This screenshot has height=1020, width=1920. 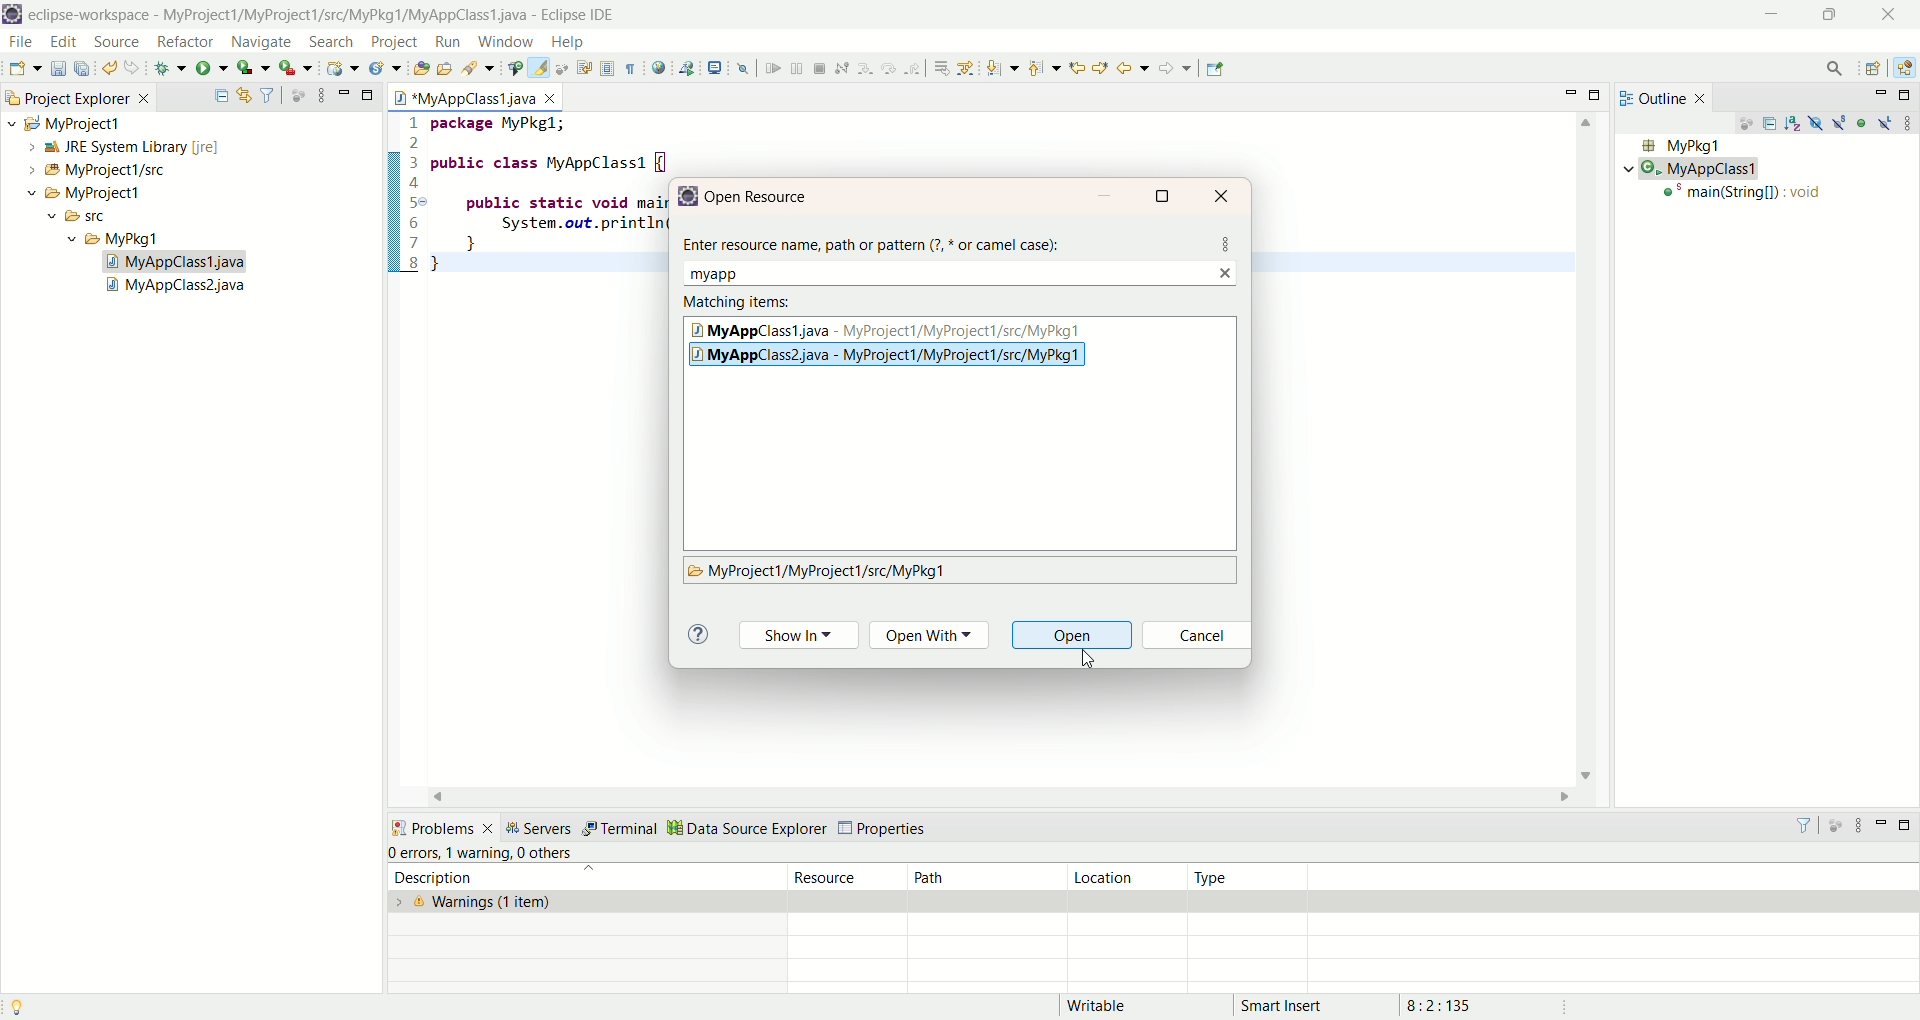 I want to click on navigate, so click(x=261, y=39).